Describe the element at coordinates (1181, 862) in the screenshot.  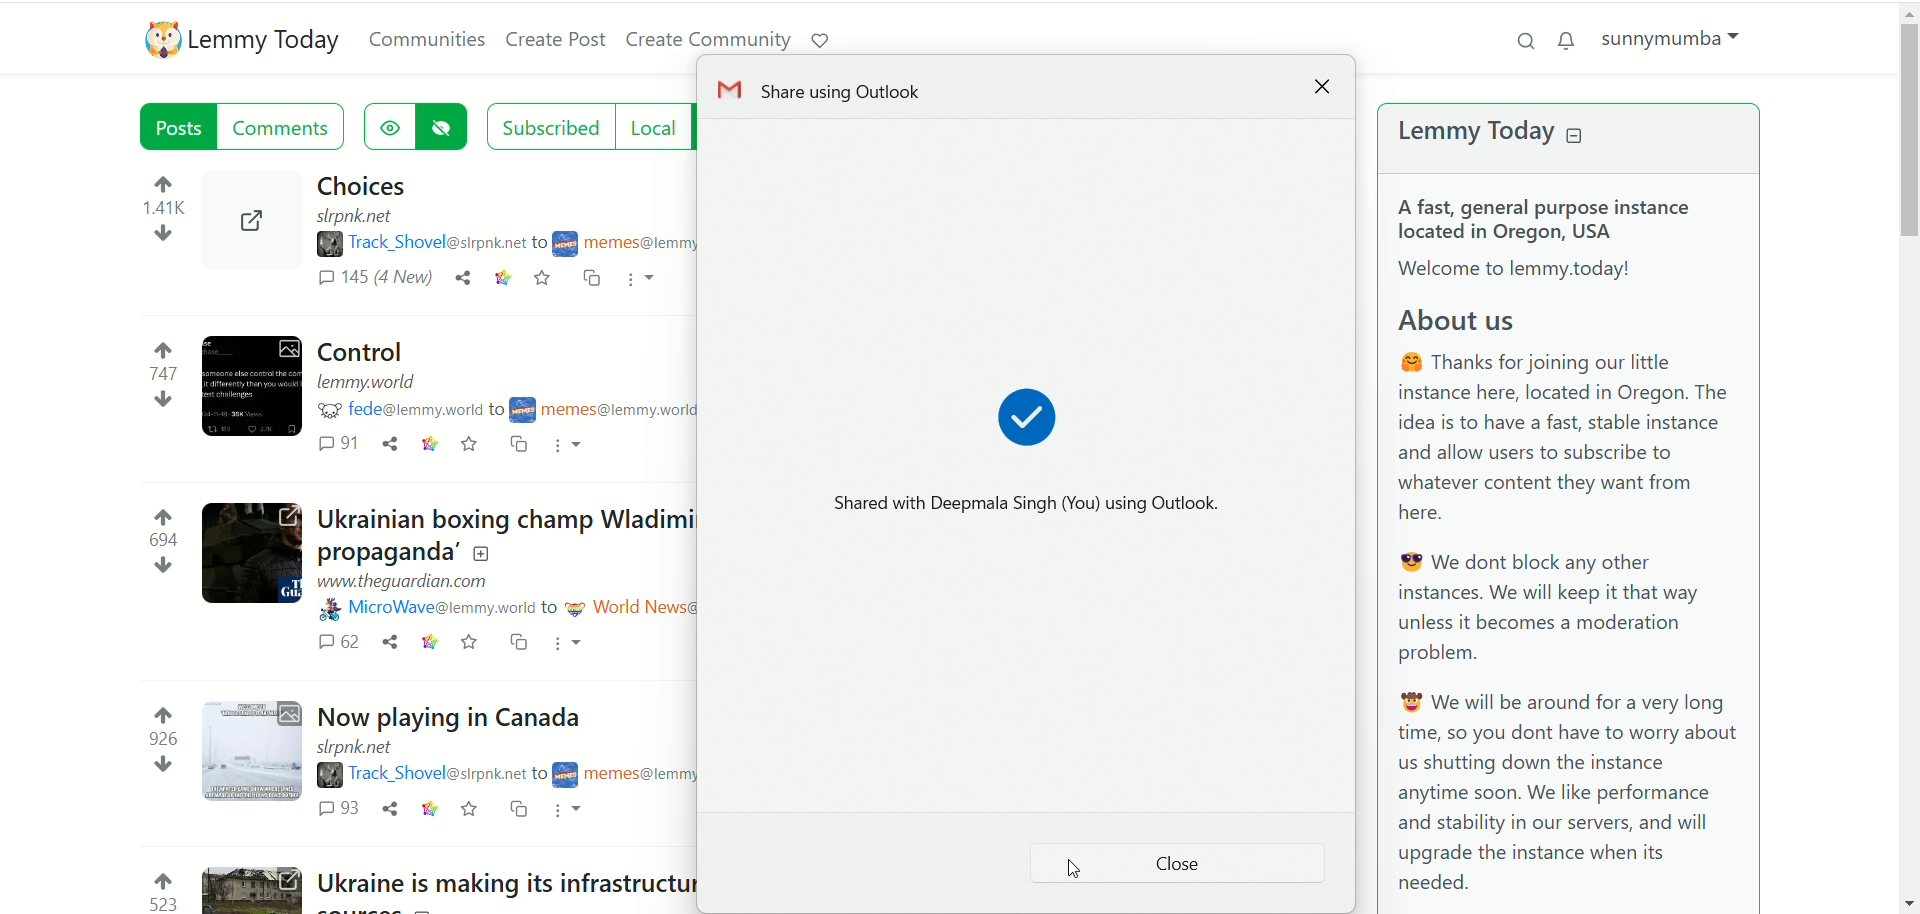
I see `close` at that location.